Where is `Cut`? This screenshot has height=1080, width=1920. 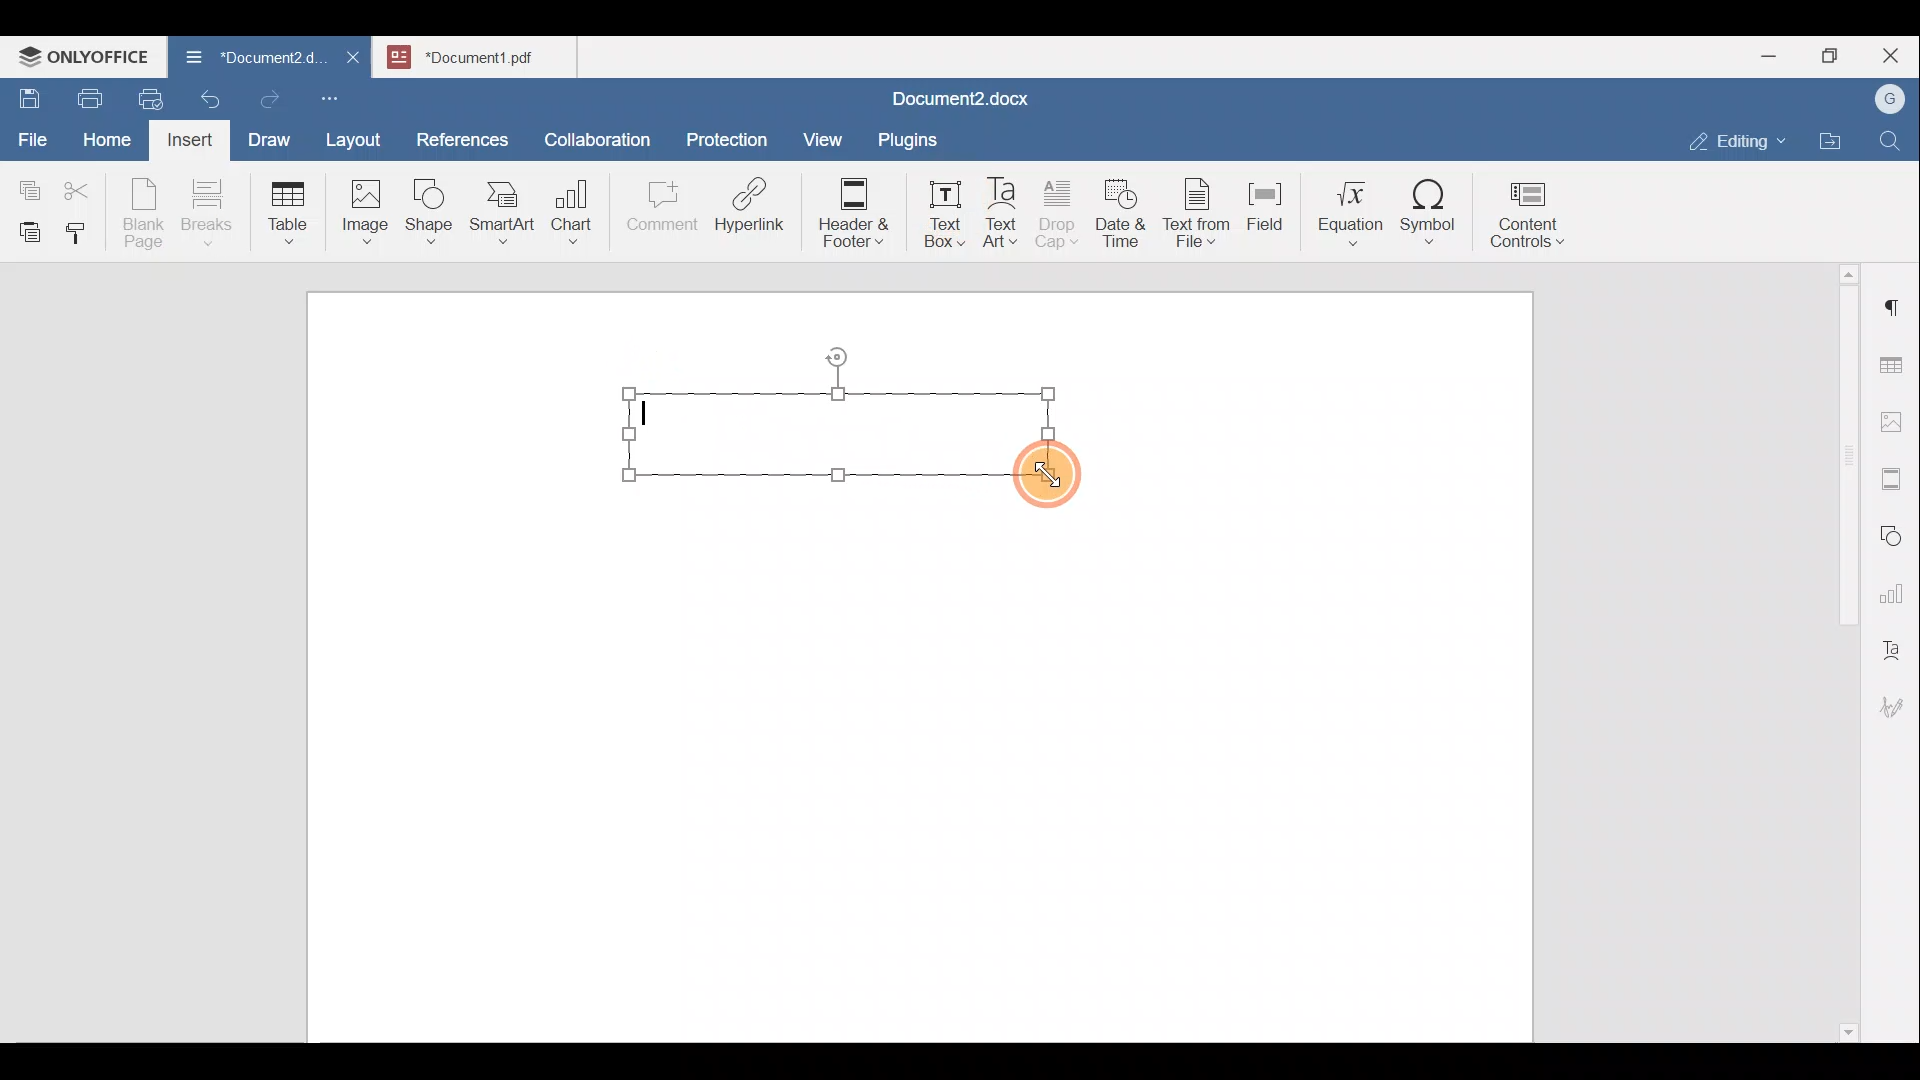
Cut is located at coordinates (84, 186).